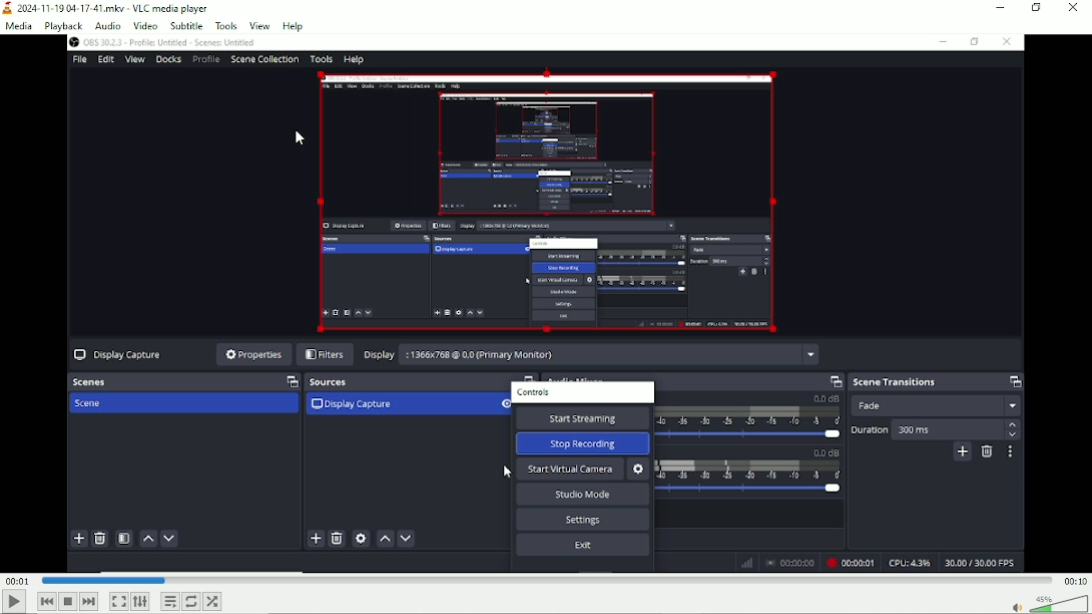  I want to click on View, so click(260, 24).